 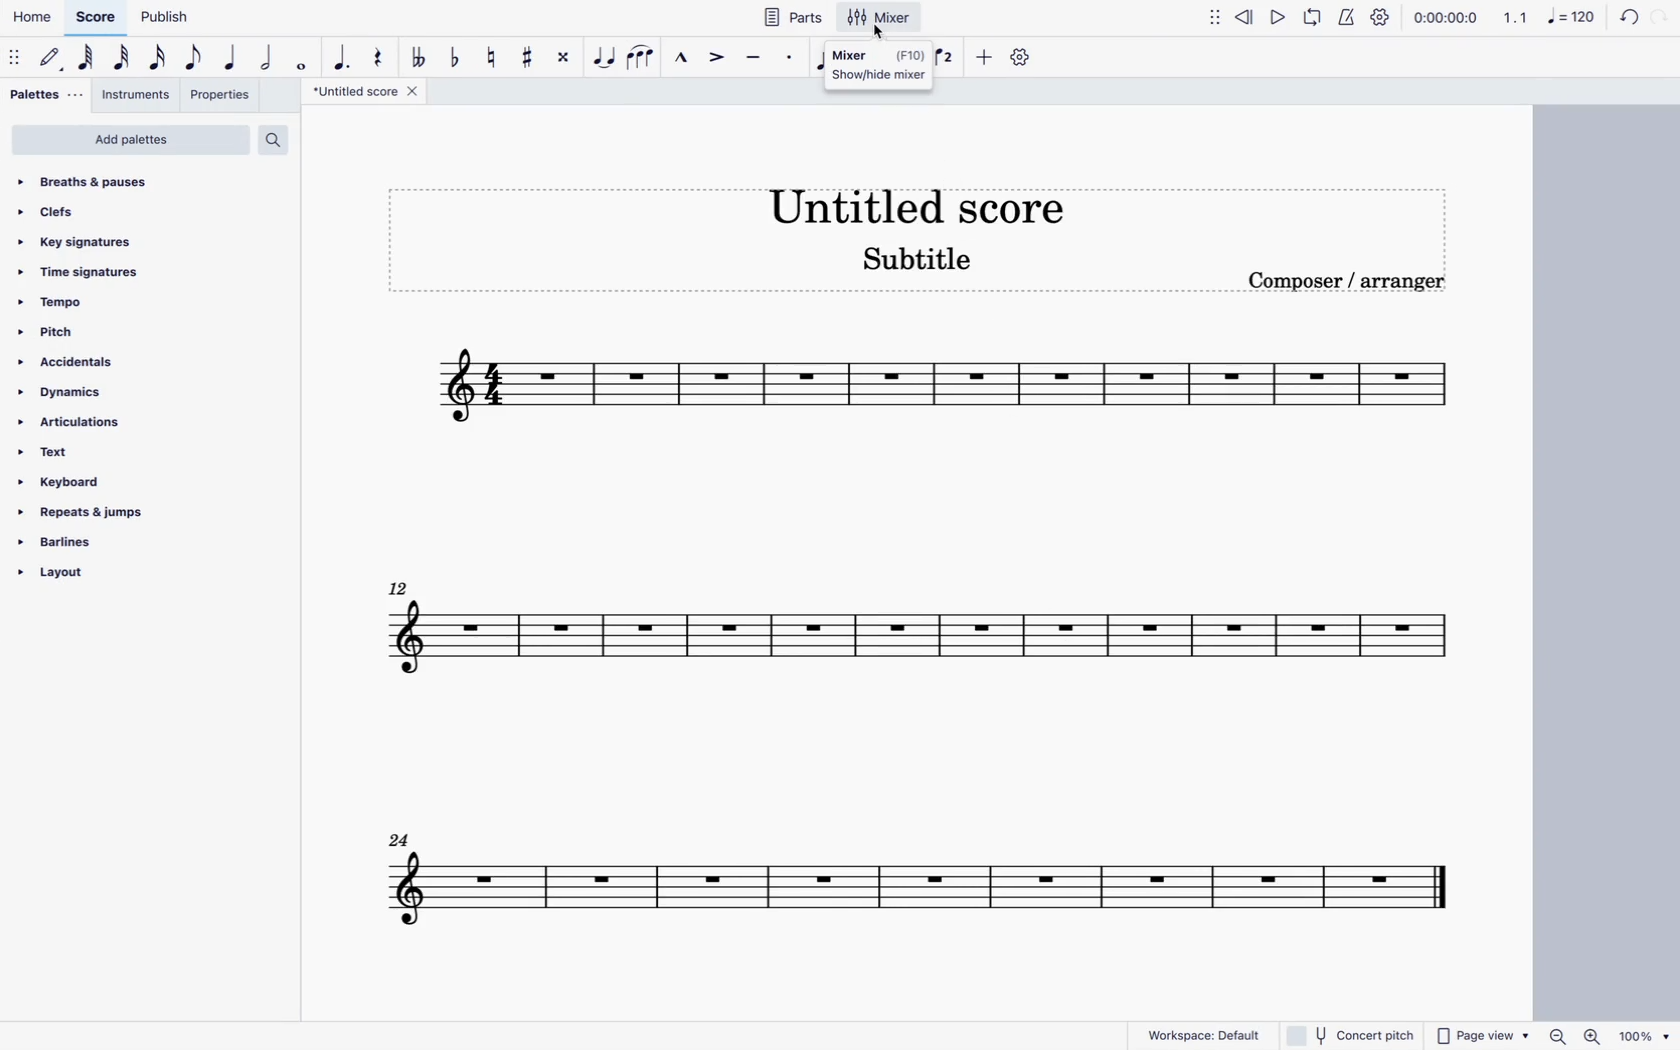 I want to click on rewind, so click(x=1247, y=15).